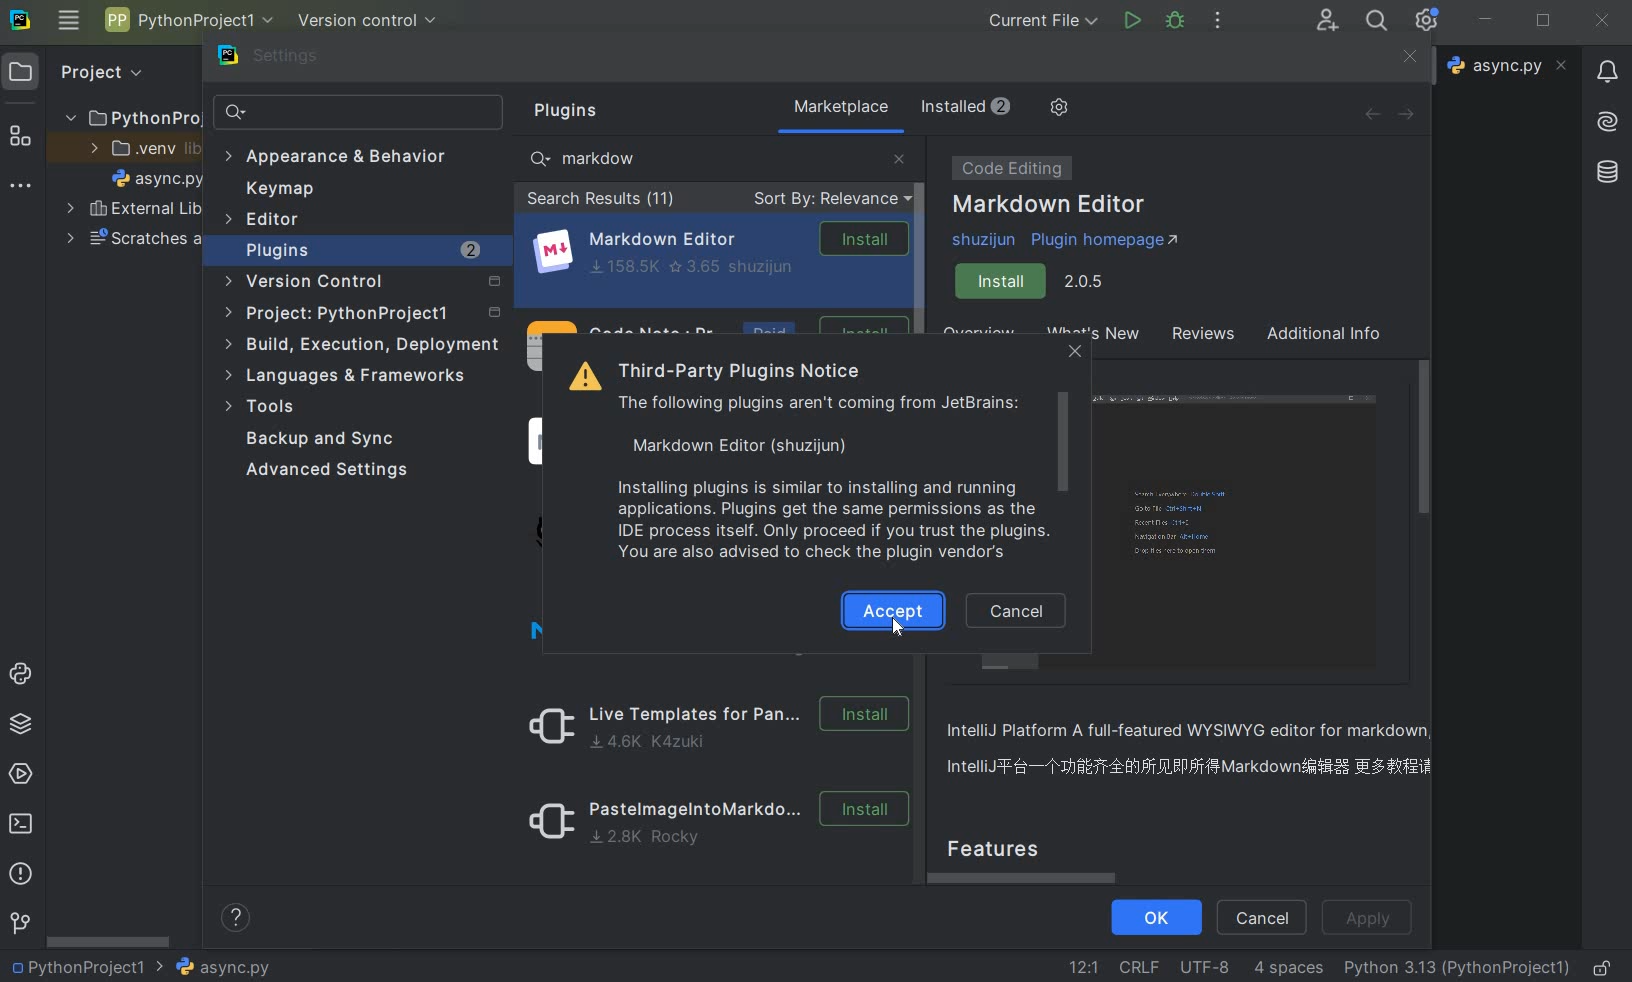  What do you see at coordinates (1427, 21) in the screenshot?
I see `ide and project settings` at bounding box center [1427, 21].